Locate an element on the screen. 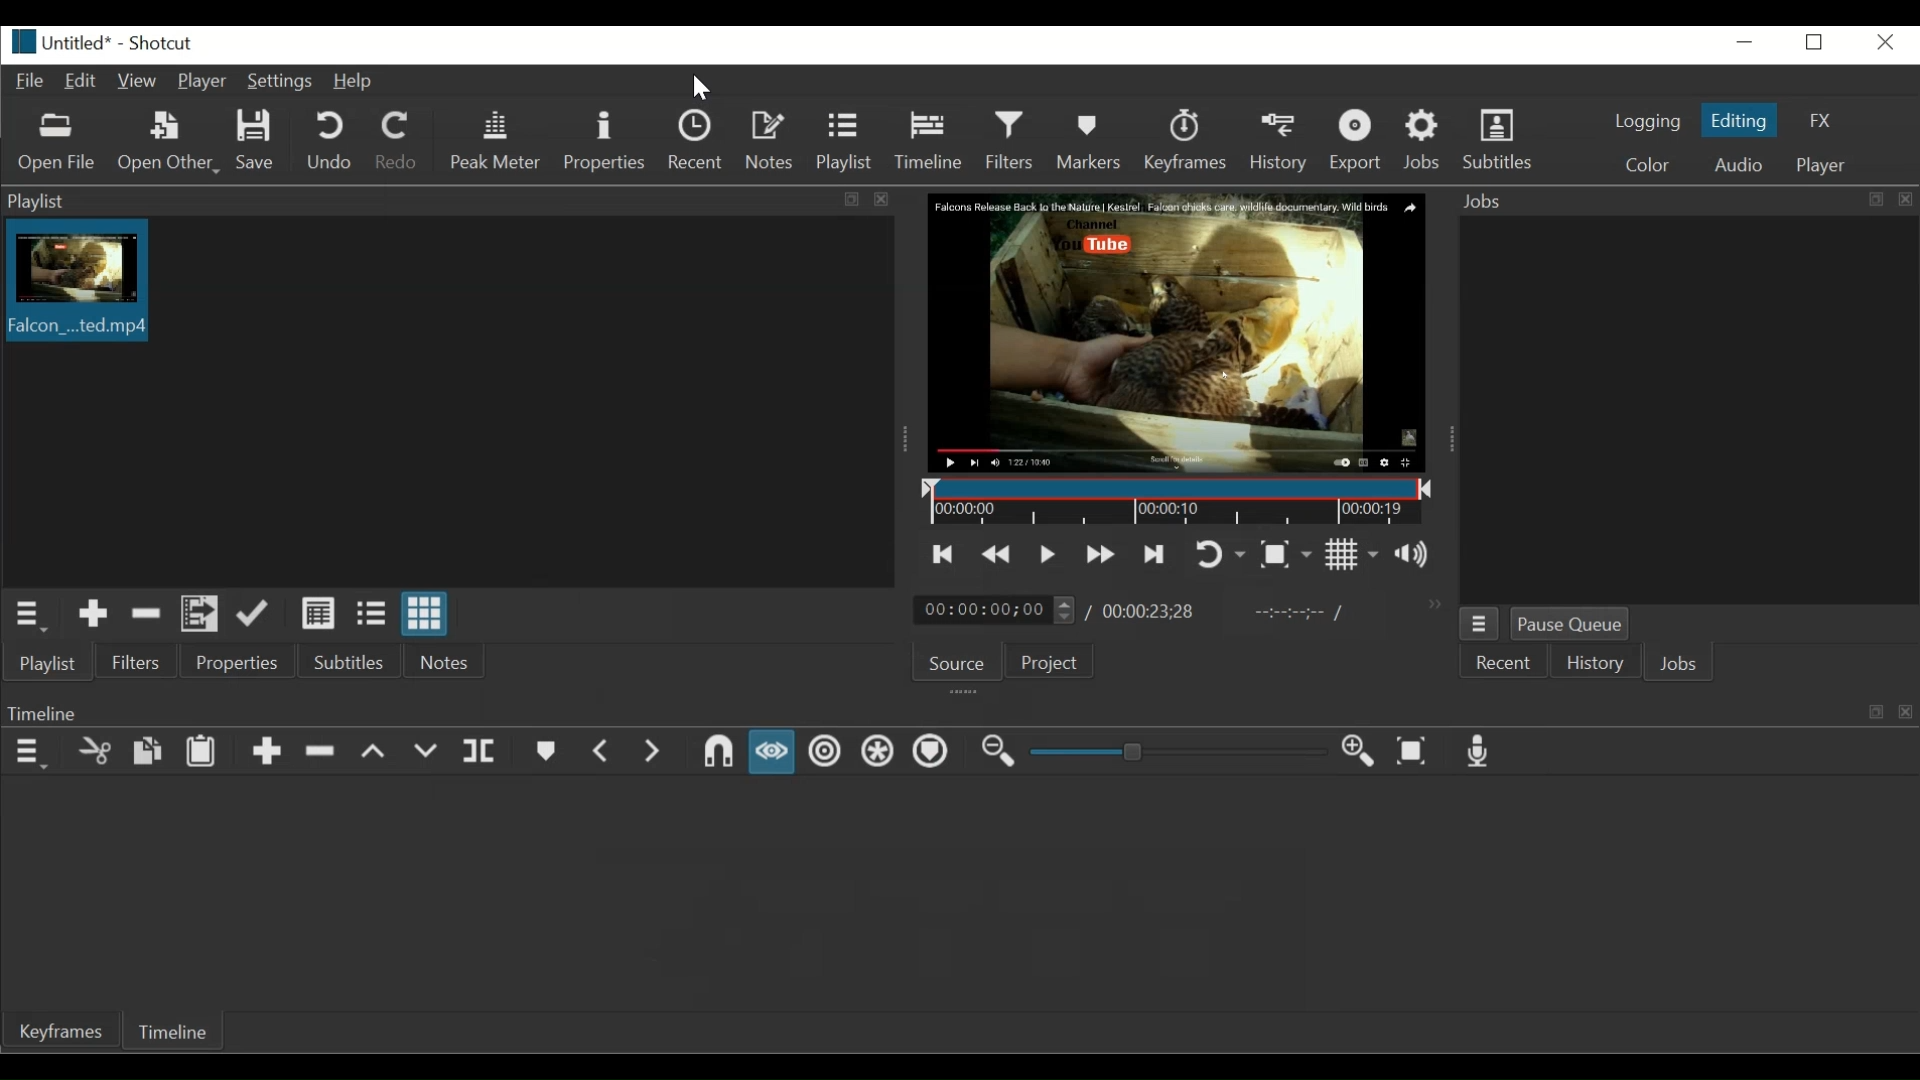 The image size is (1920, 1080). Timeline is located at coordinates (958, 709).